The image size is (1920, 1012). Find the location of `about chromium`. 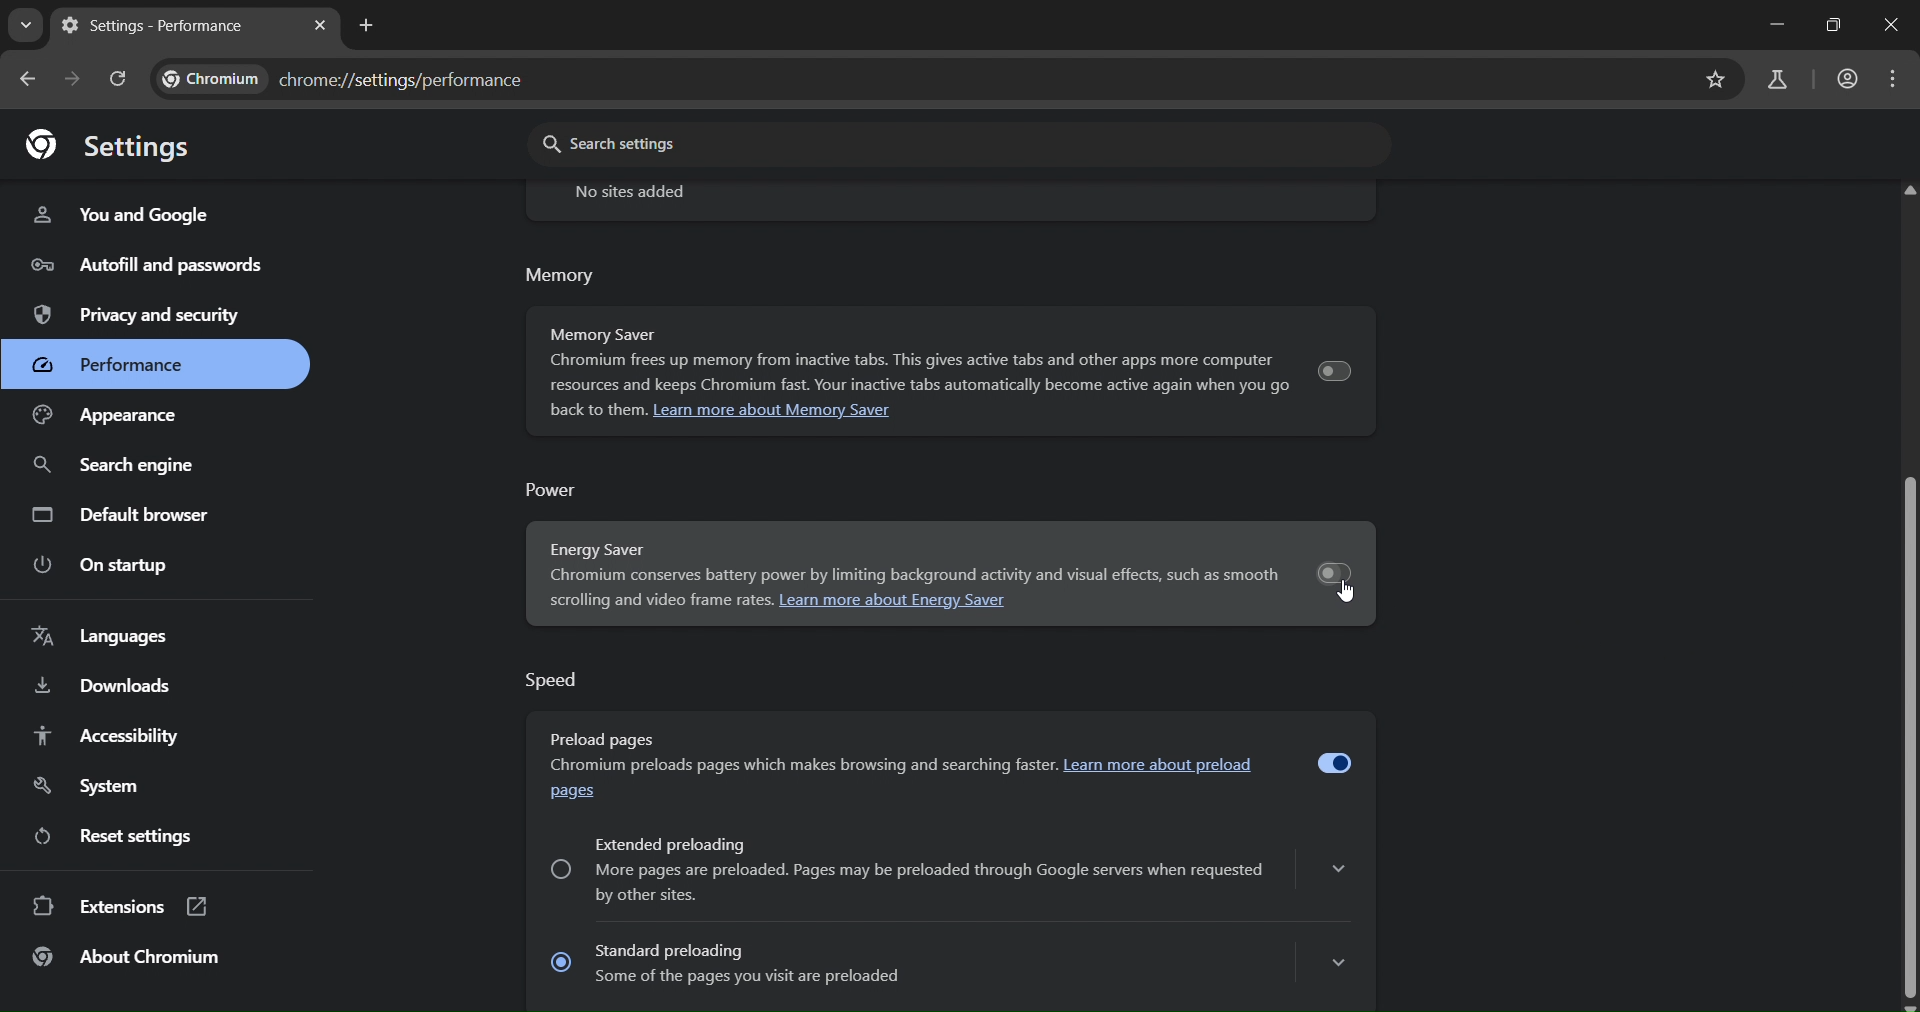

about chromium is located at coordinates (151, 958).